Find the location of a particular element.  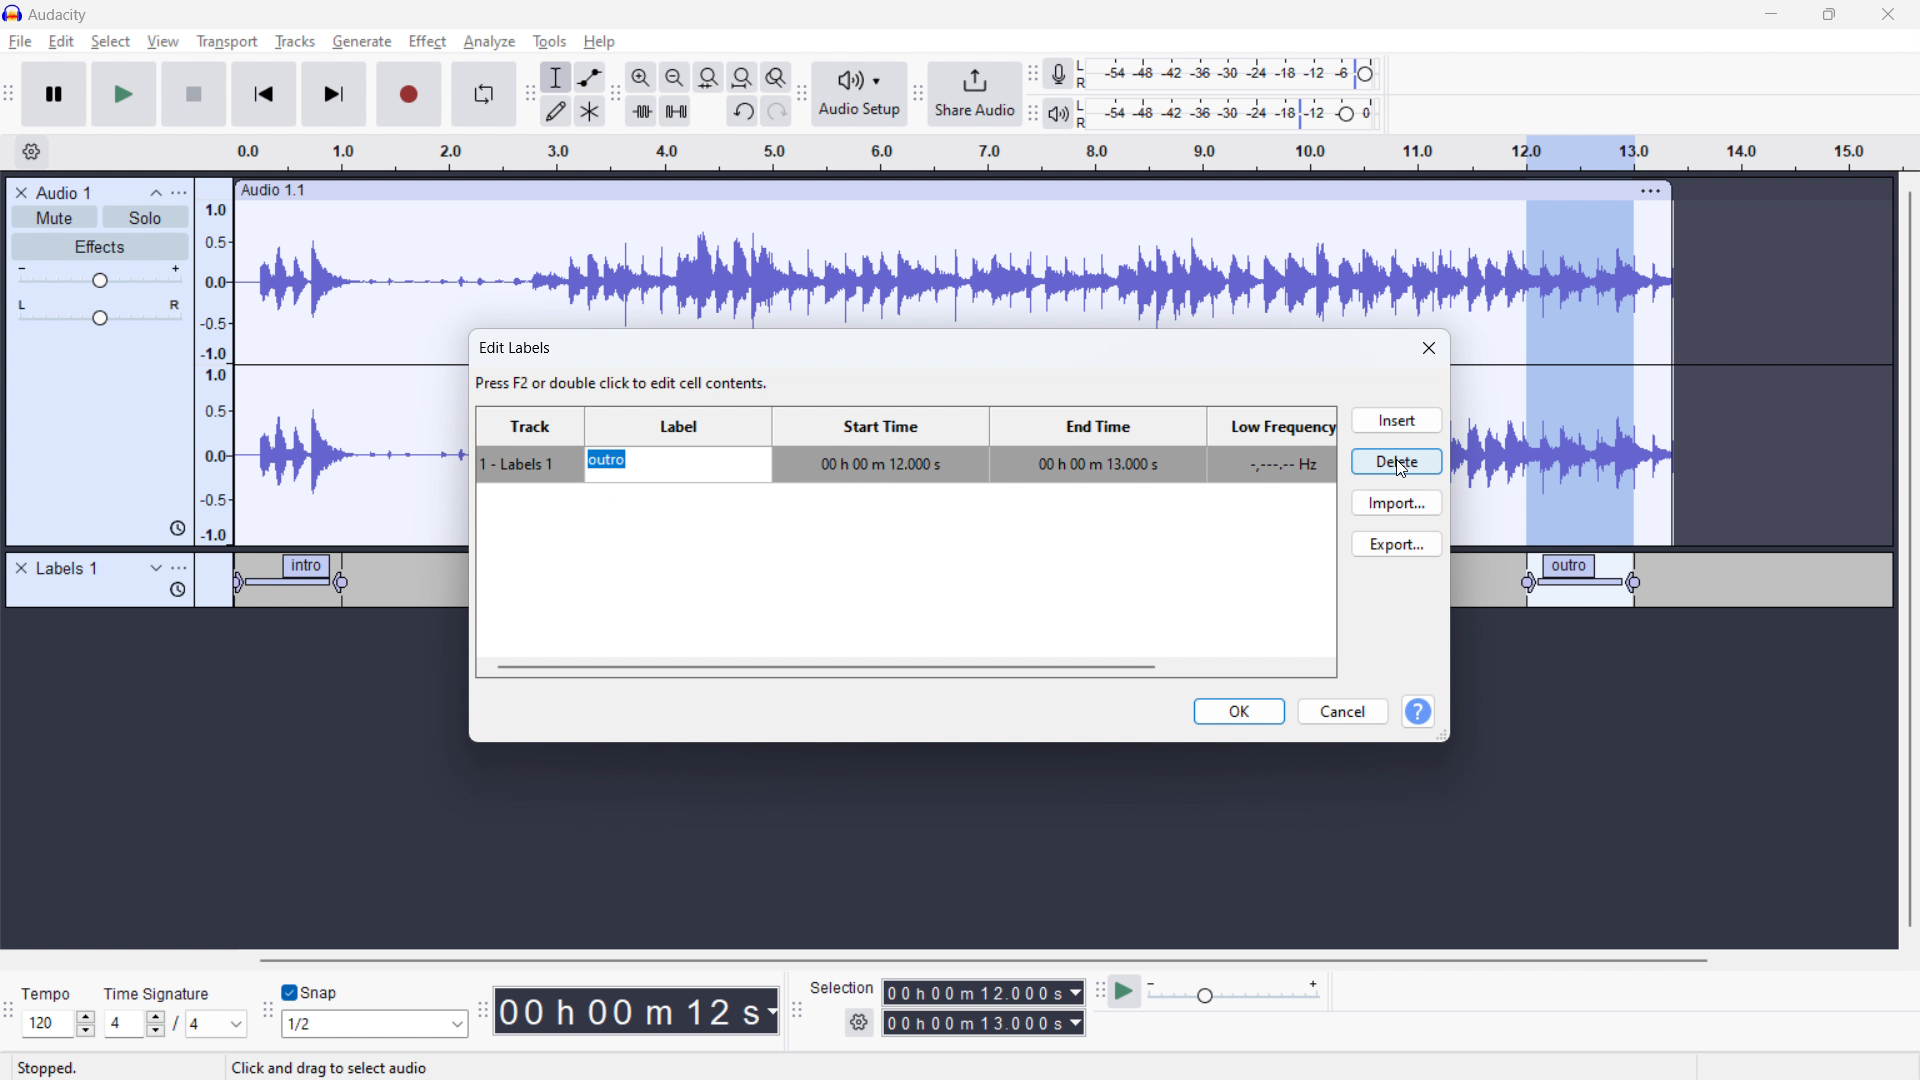

 is located at coordinates (1085, 113).